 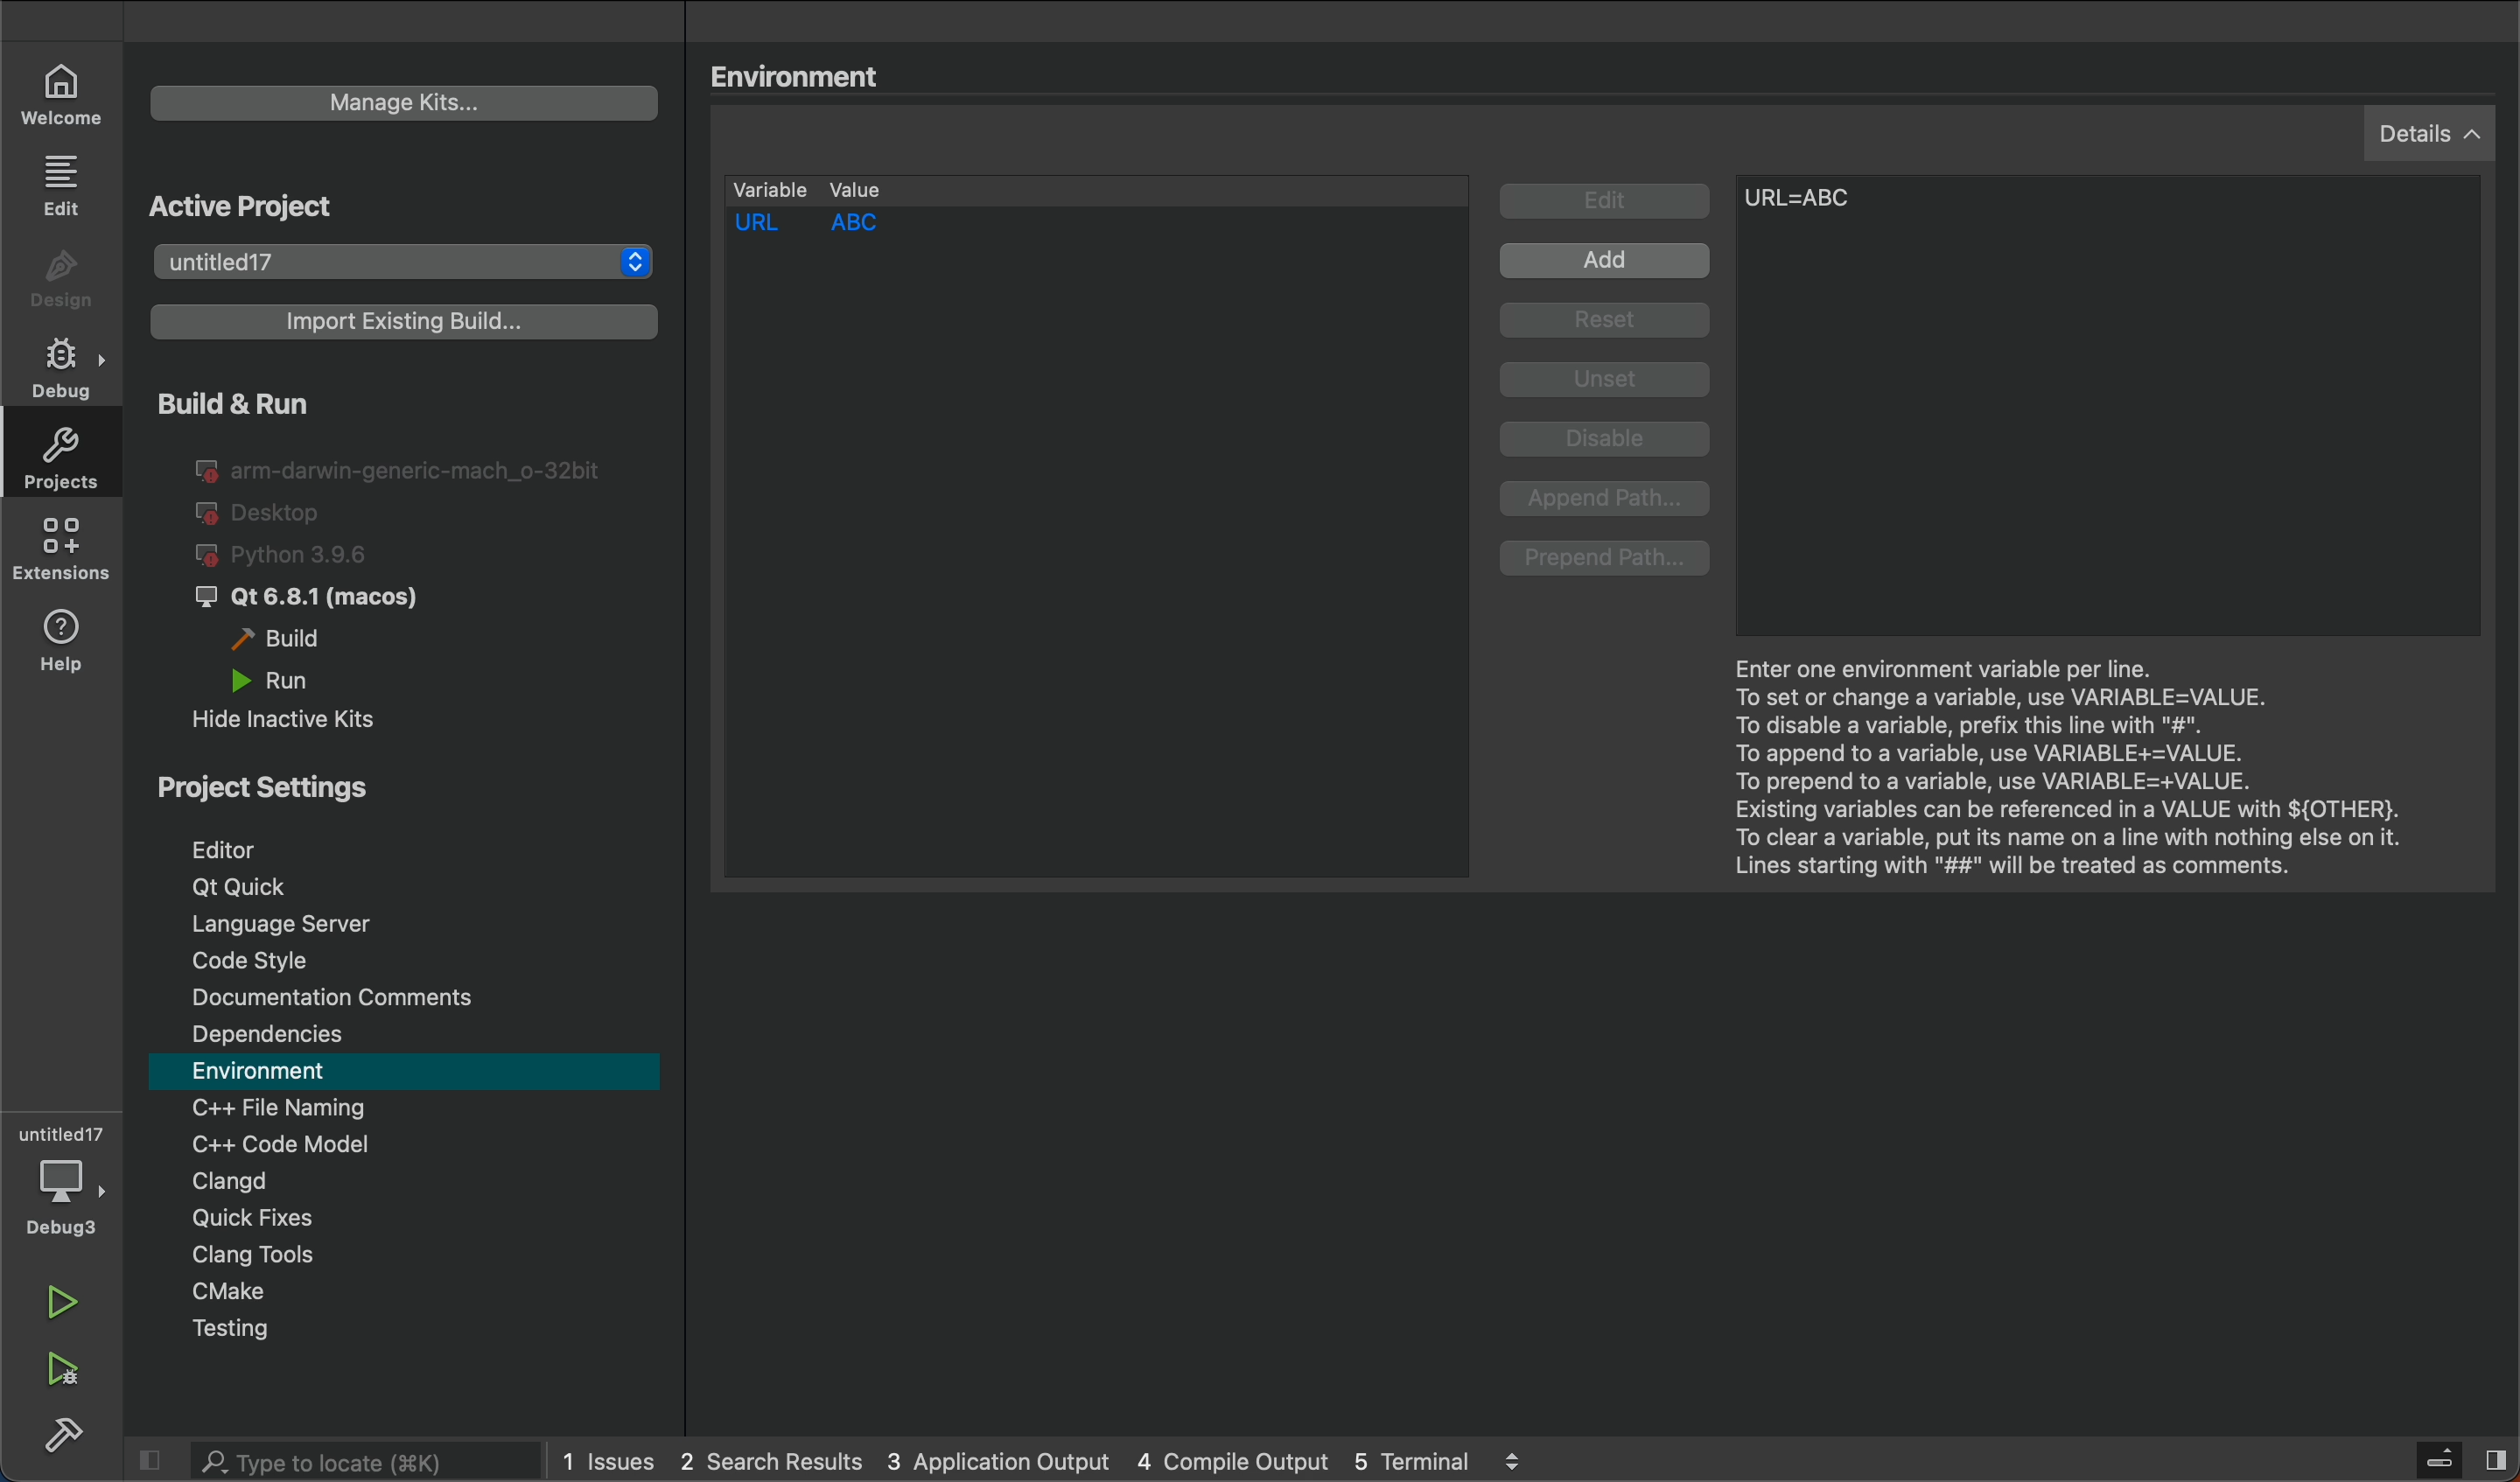 I want to click on cmake, so click(x=421, y=1292).